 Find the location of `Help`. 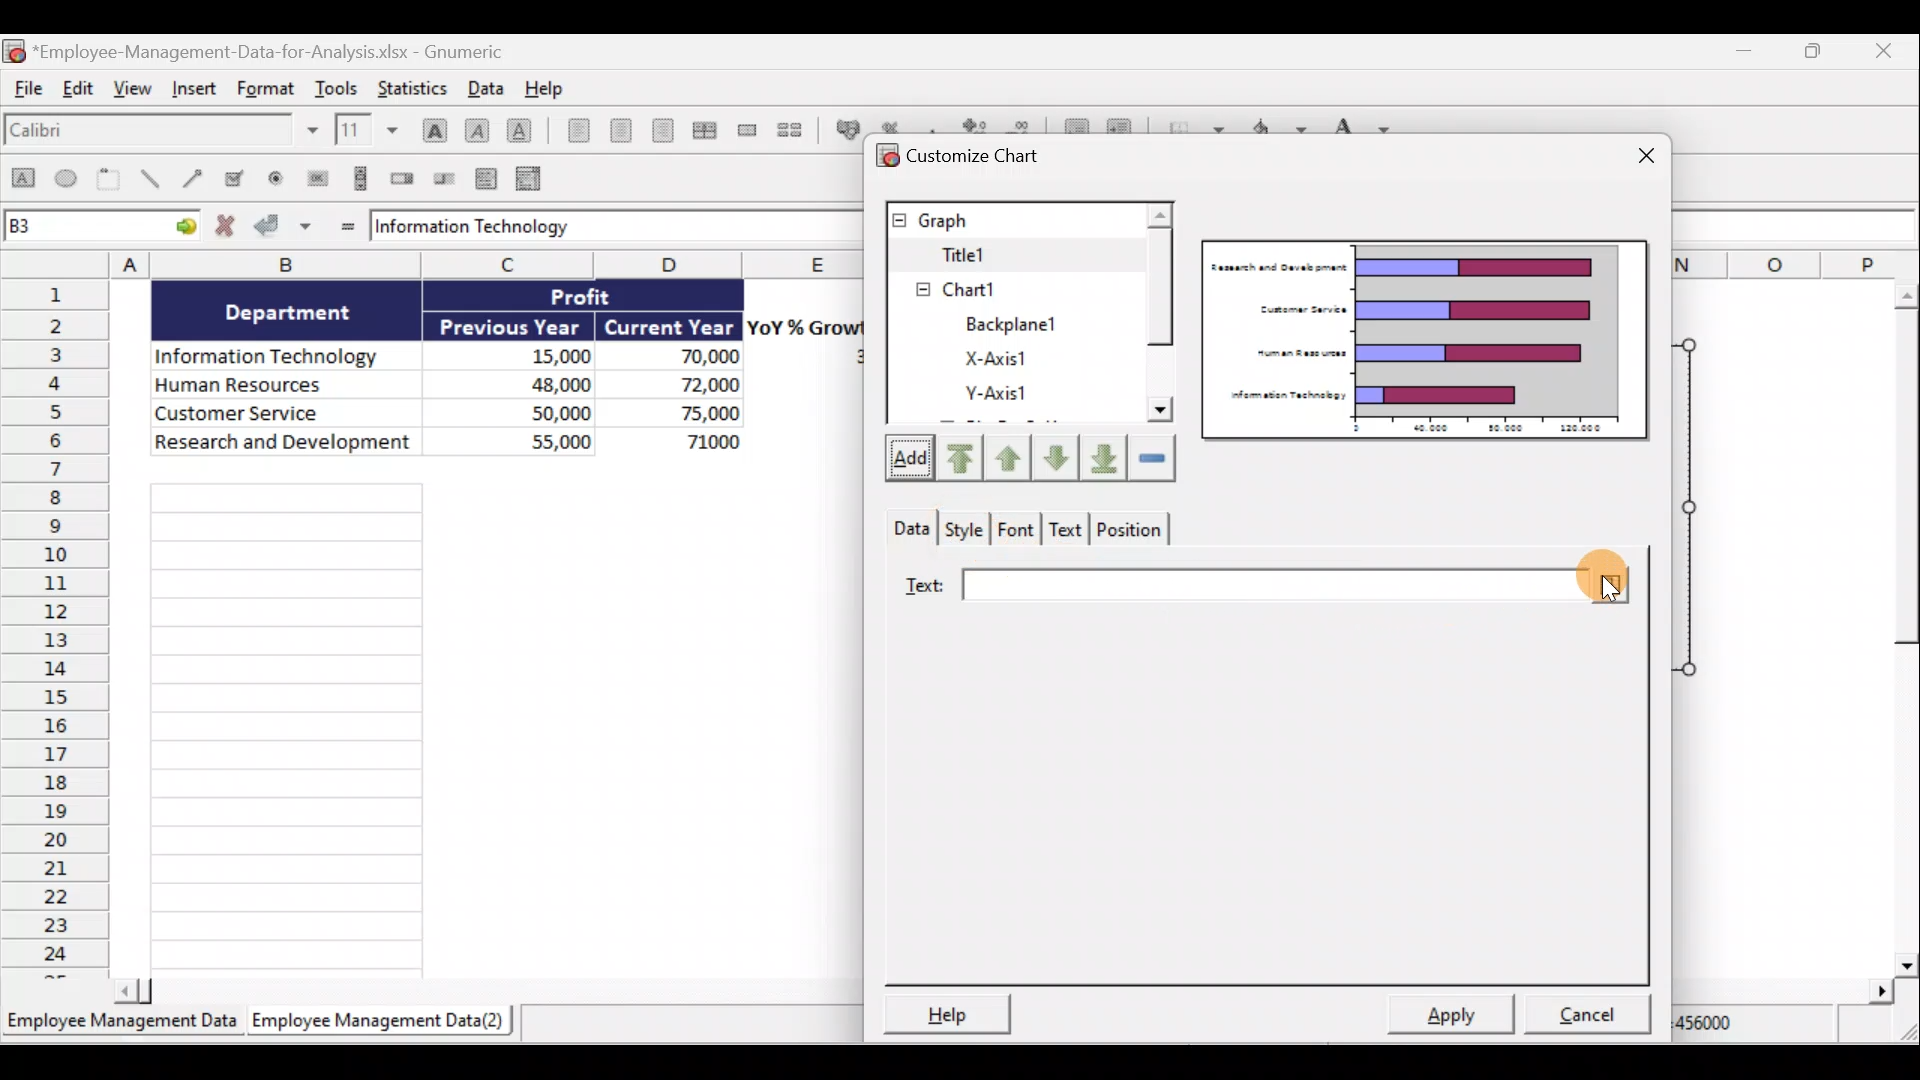

Help is located at coordinates (956, 1011).